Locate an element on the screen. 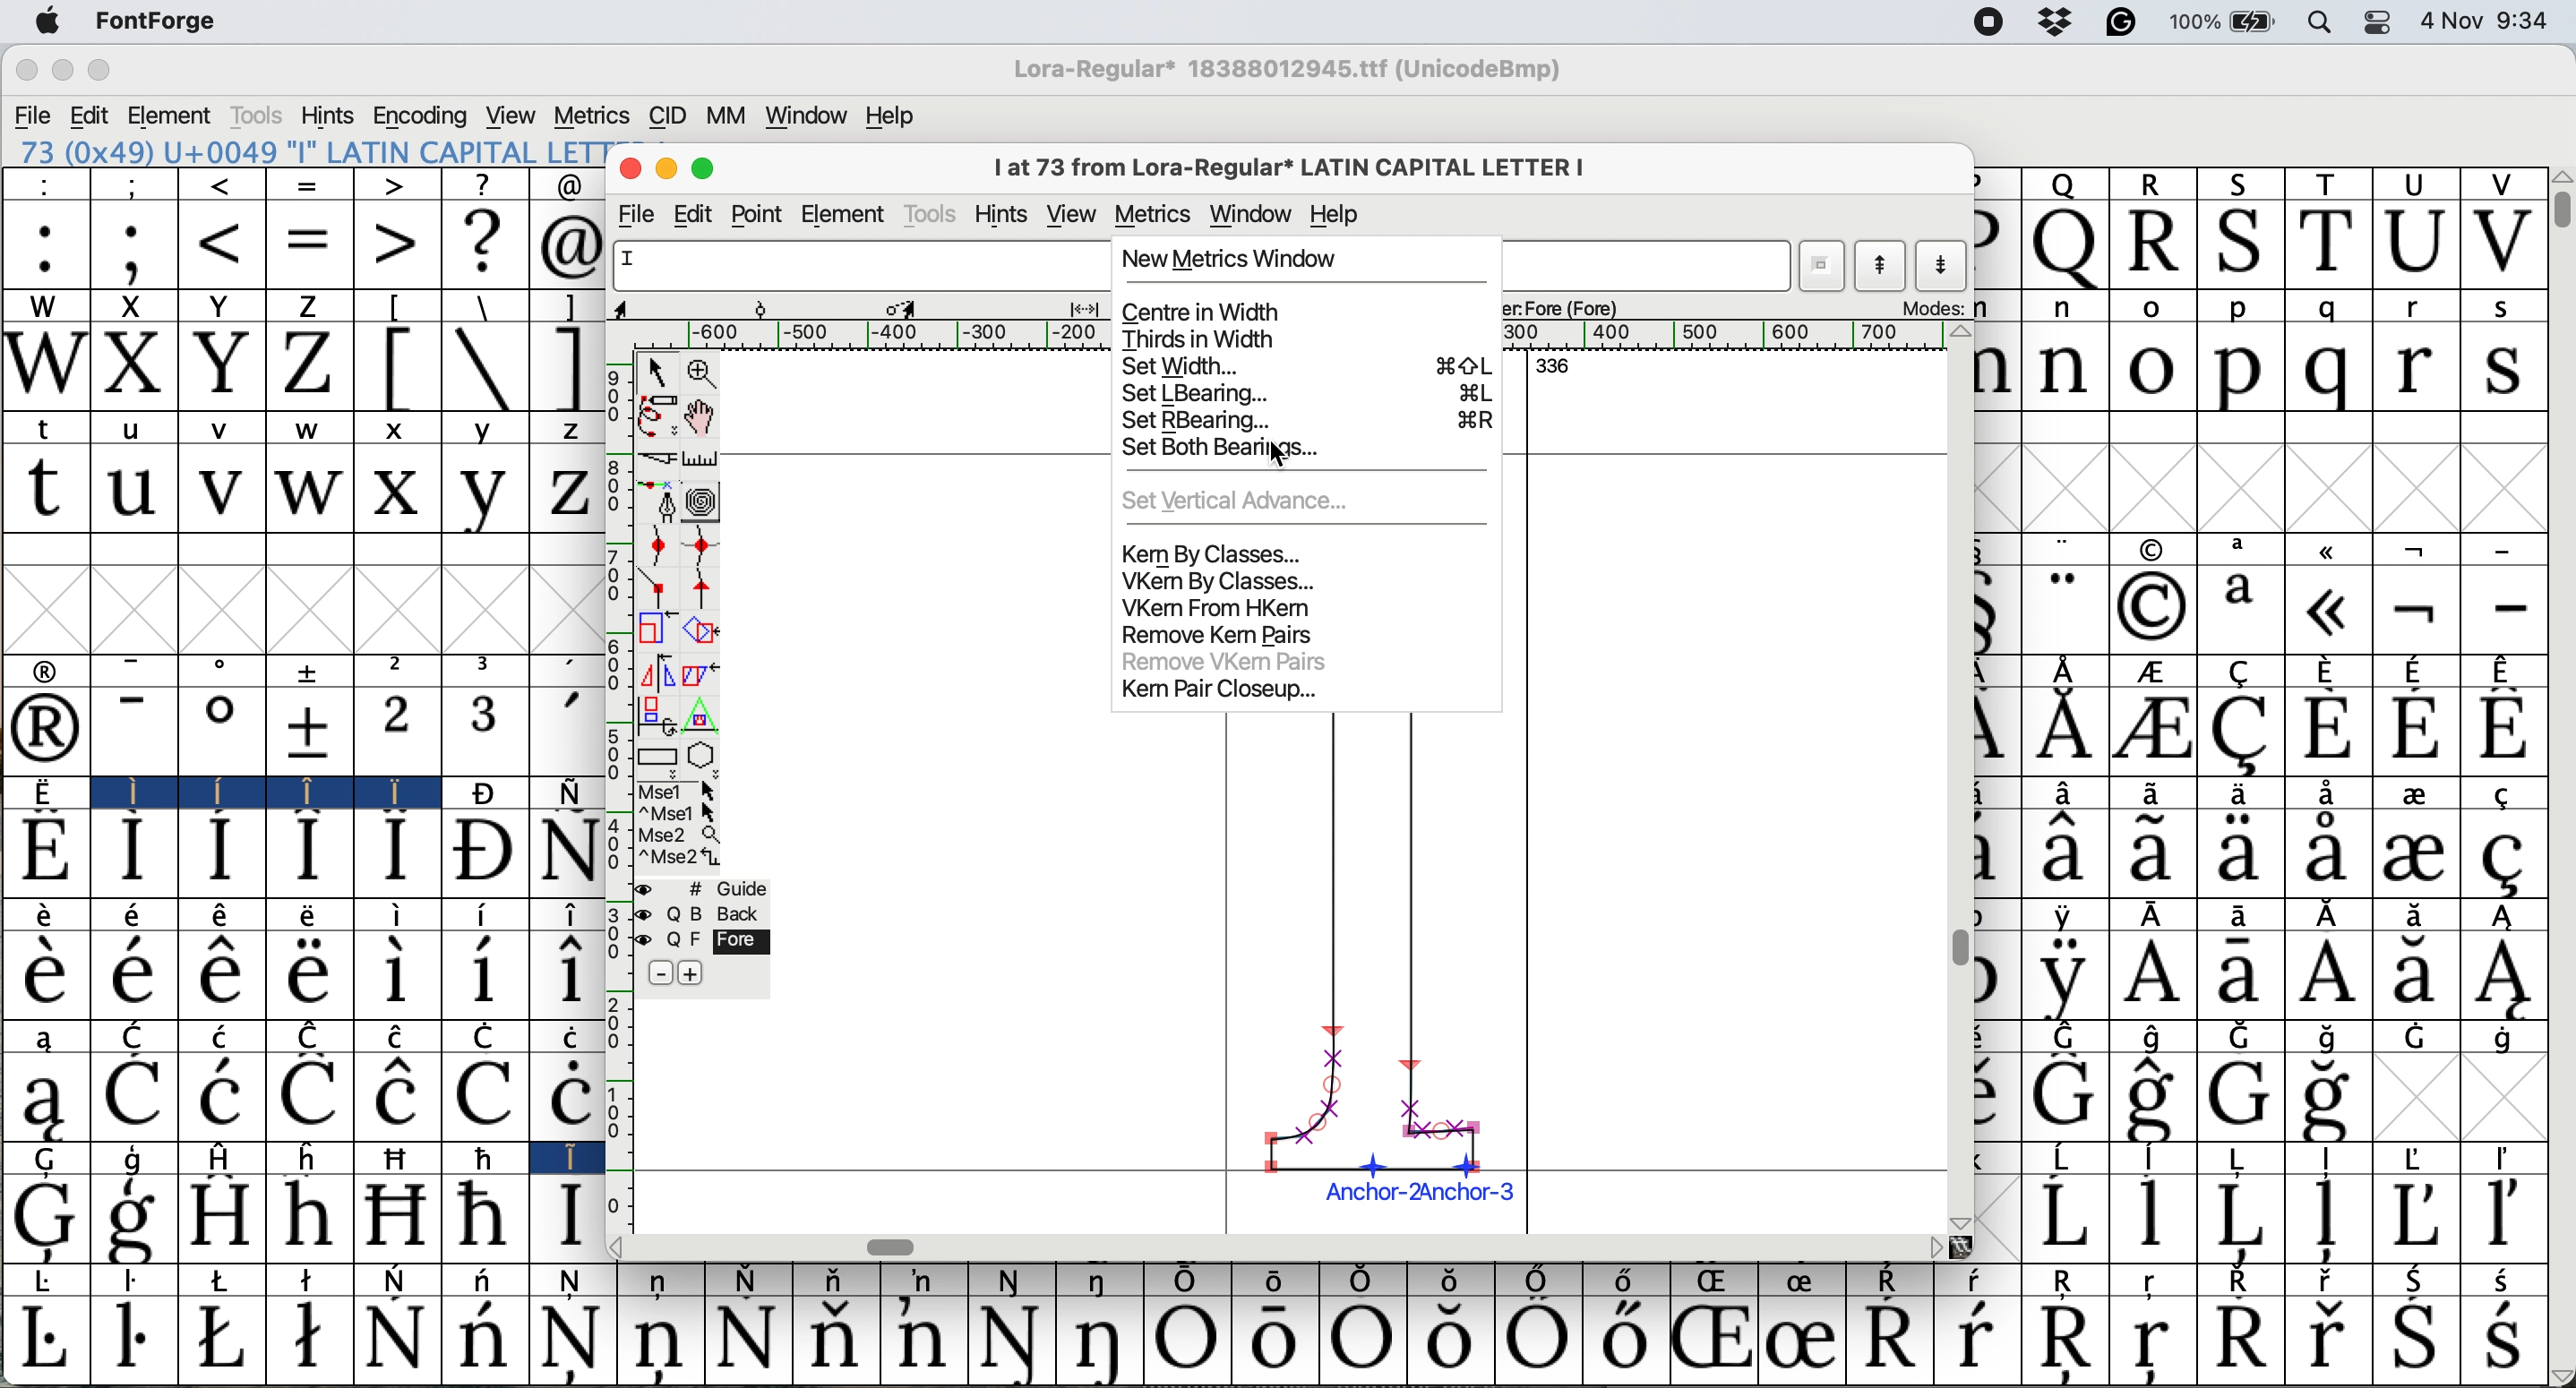 The width and height of the screenshot is (2576, 1388). spotlight search is located at coordinates (2320, 25).